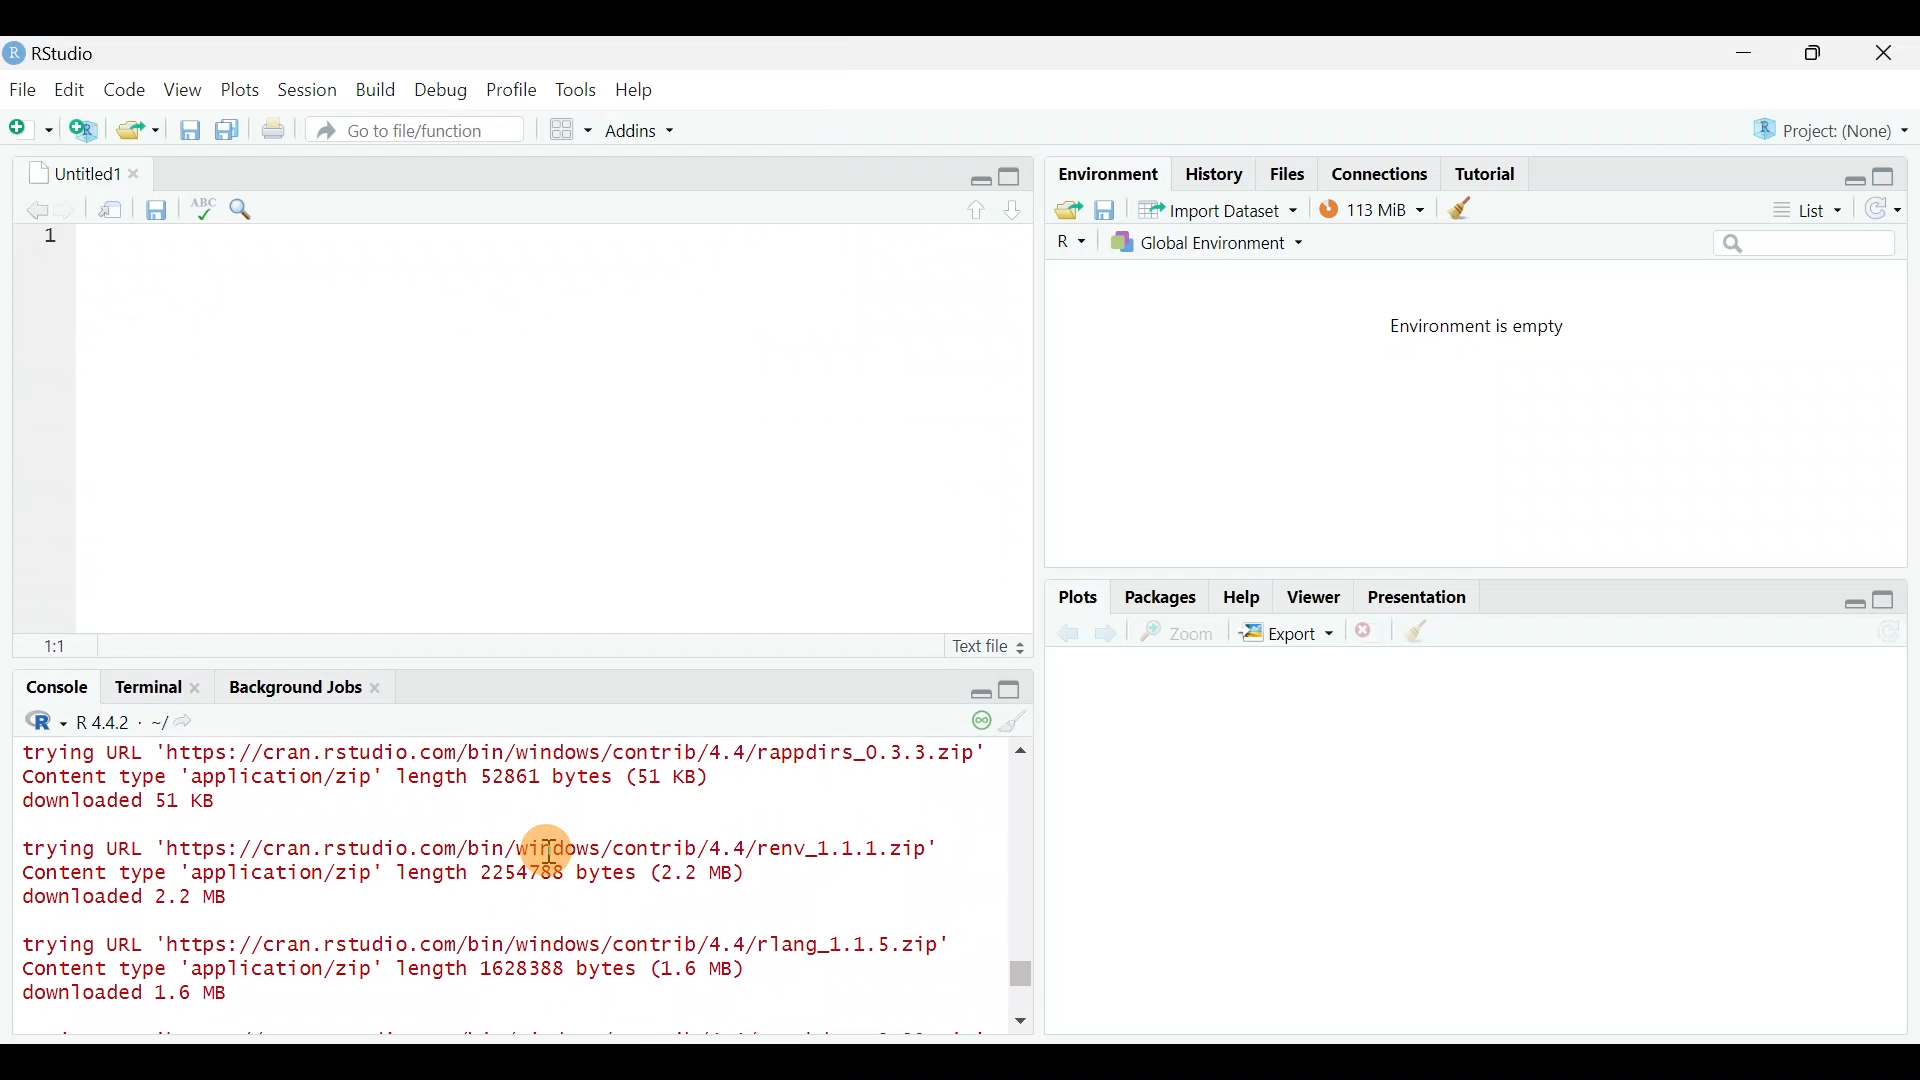  I want to click on zoom, so click(1181, 633).